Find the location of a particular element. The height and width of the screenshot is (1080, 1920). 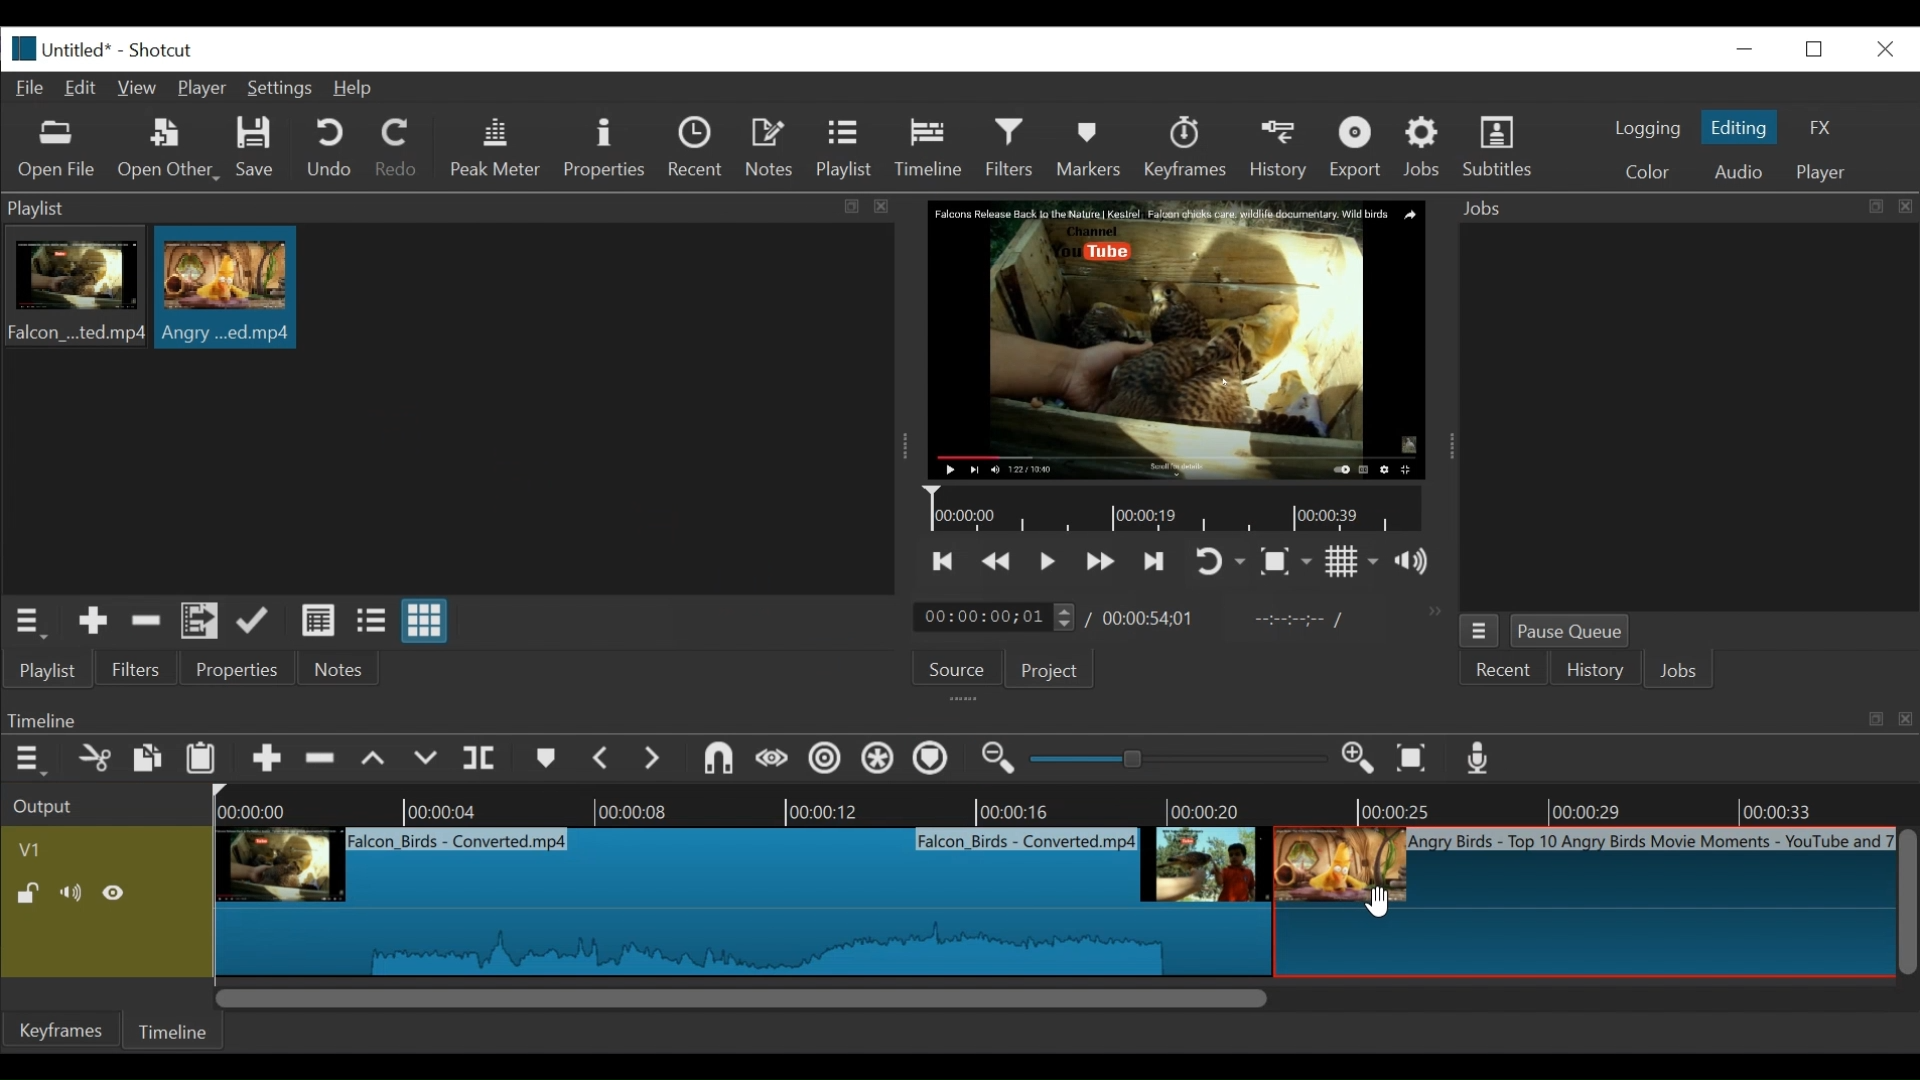

Timeline is located at coordinates (934, 144).